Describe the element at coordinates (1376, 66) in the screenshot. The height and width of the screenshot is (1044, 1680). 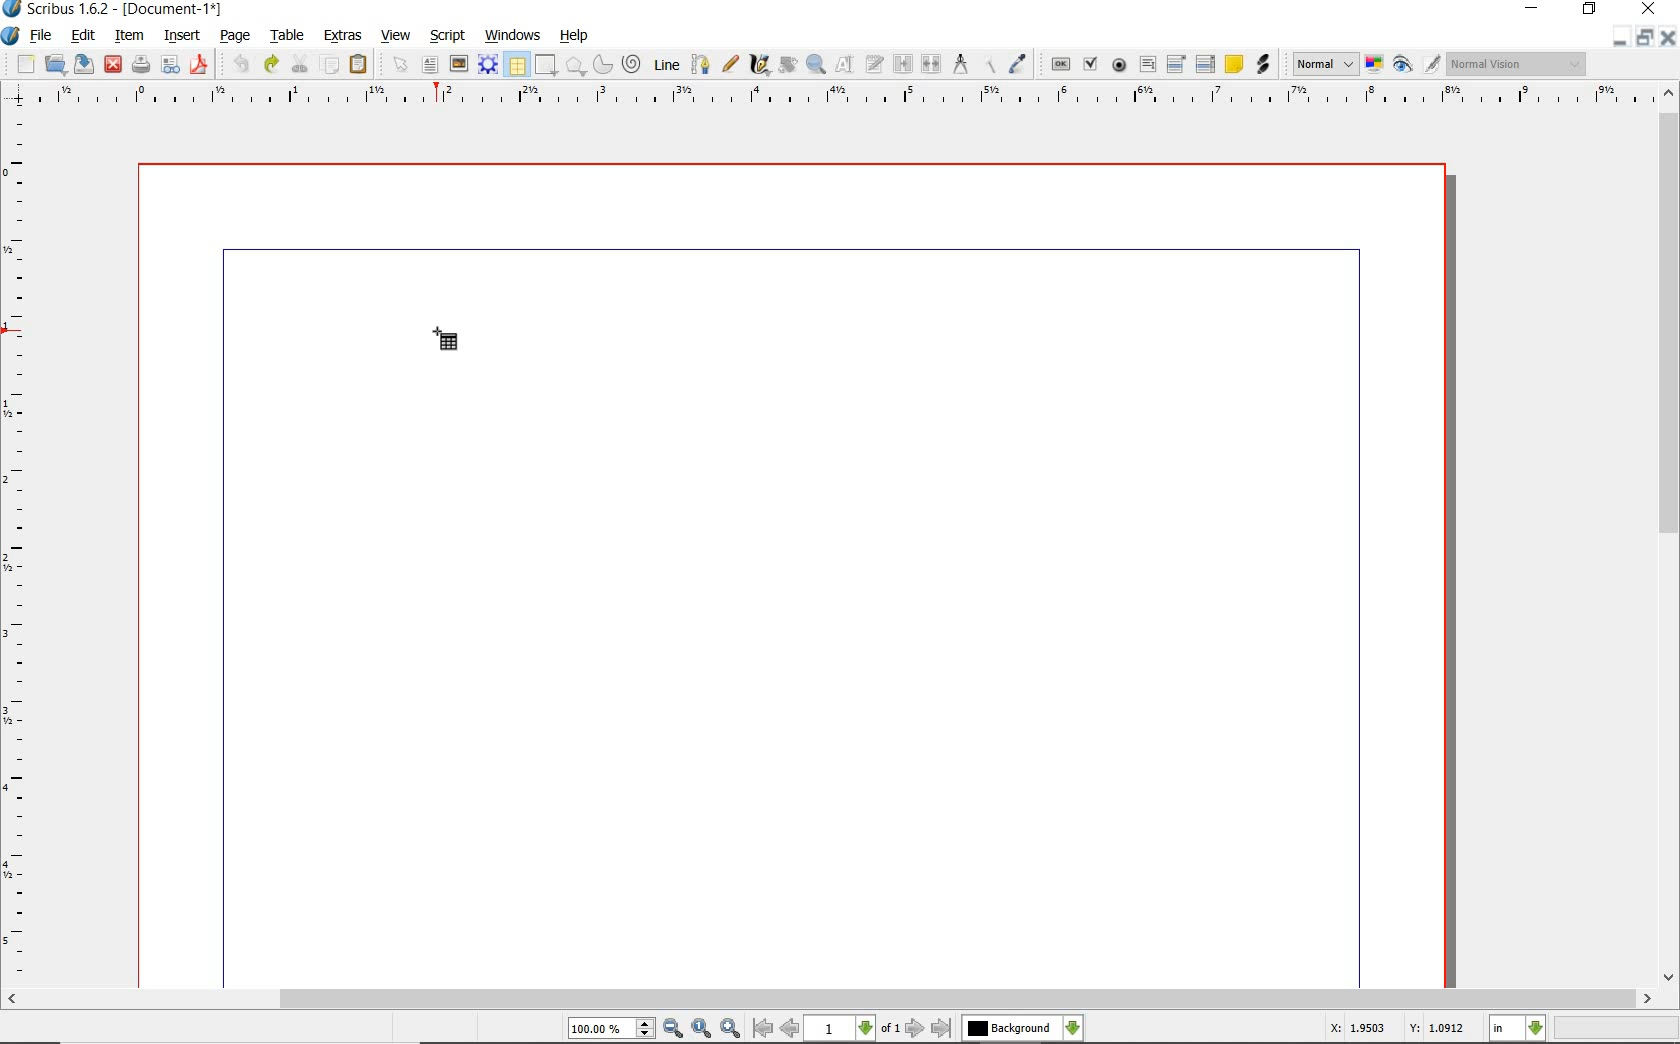
I see `toggle color management system` at that location.